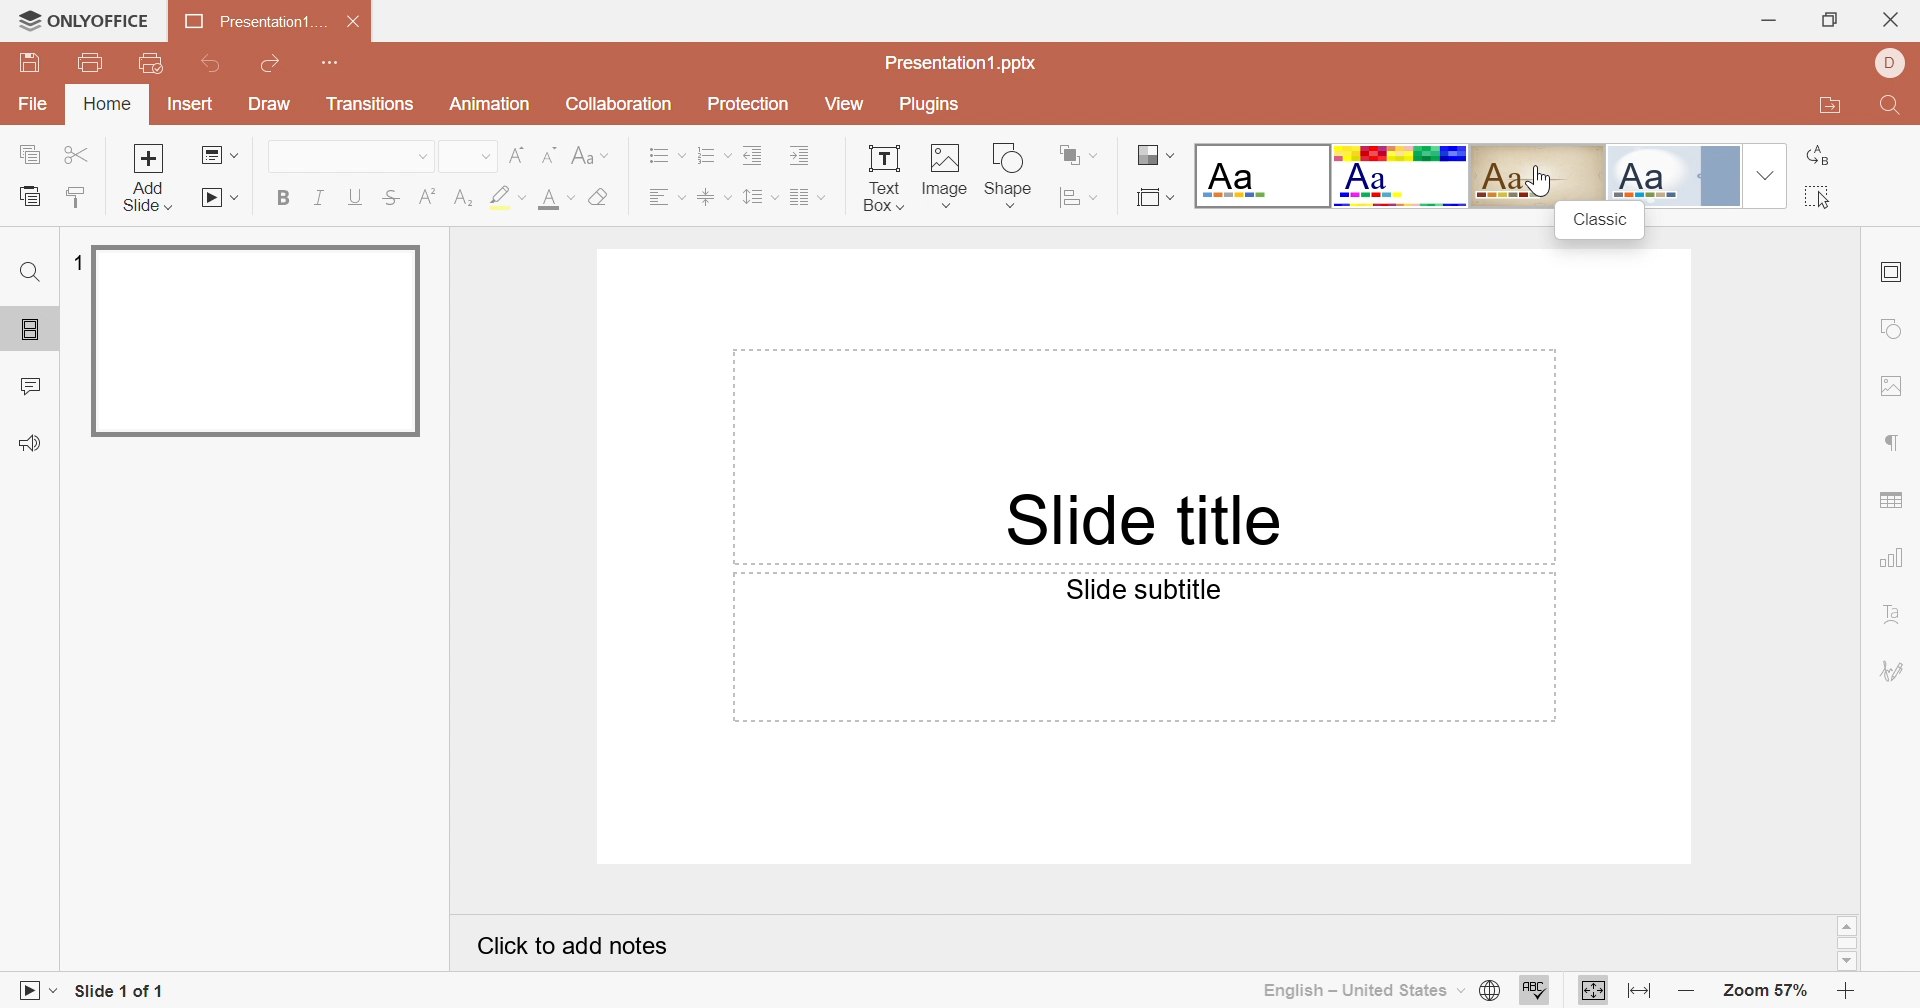 This screenshot has height=1008, width=1920. I want to click on Drop Down, so click(234, 154).